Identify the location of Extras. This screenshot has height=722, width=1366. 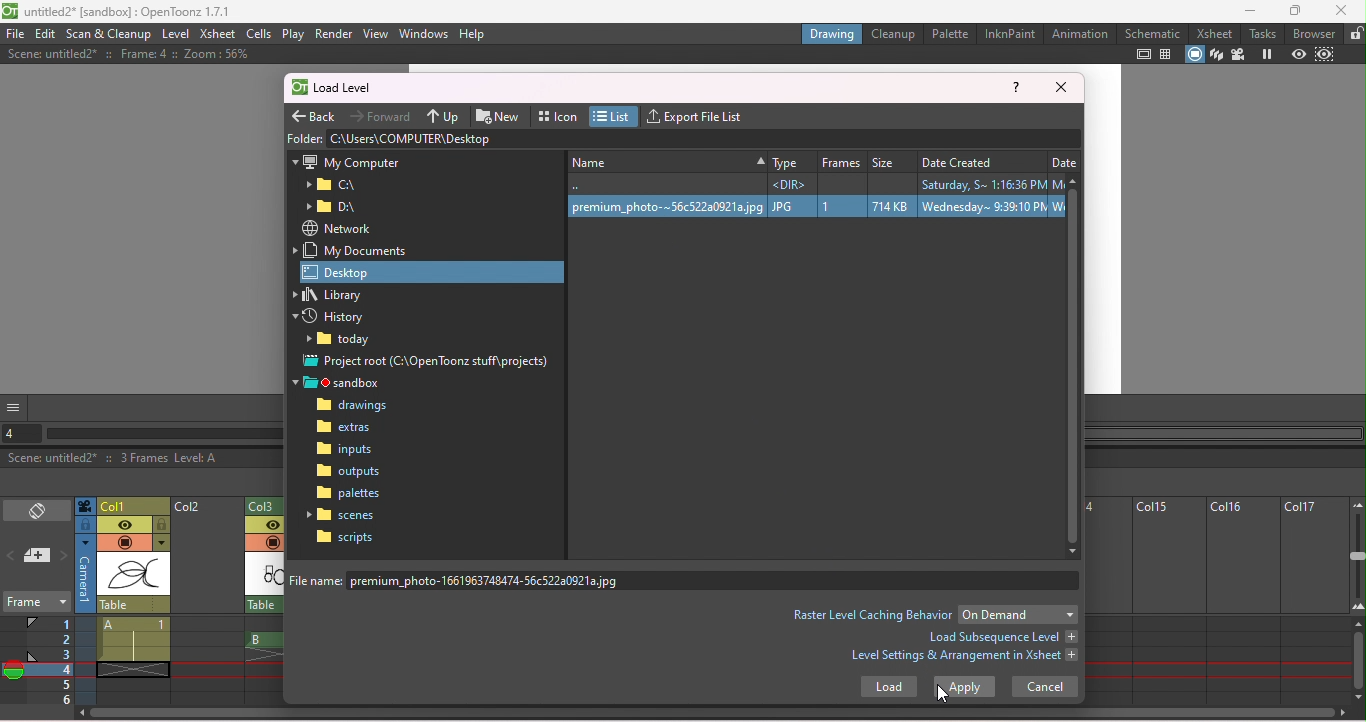
(354, 429).